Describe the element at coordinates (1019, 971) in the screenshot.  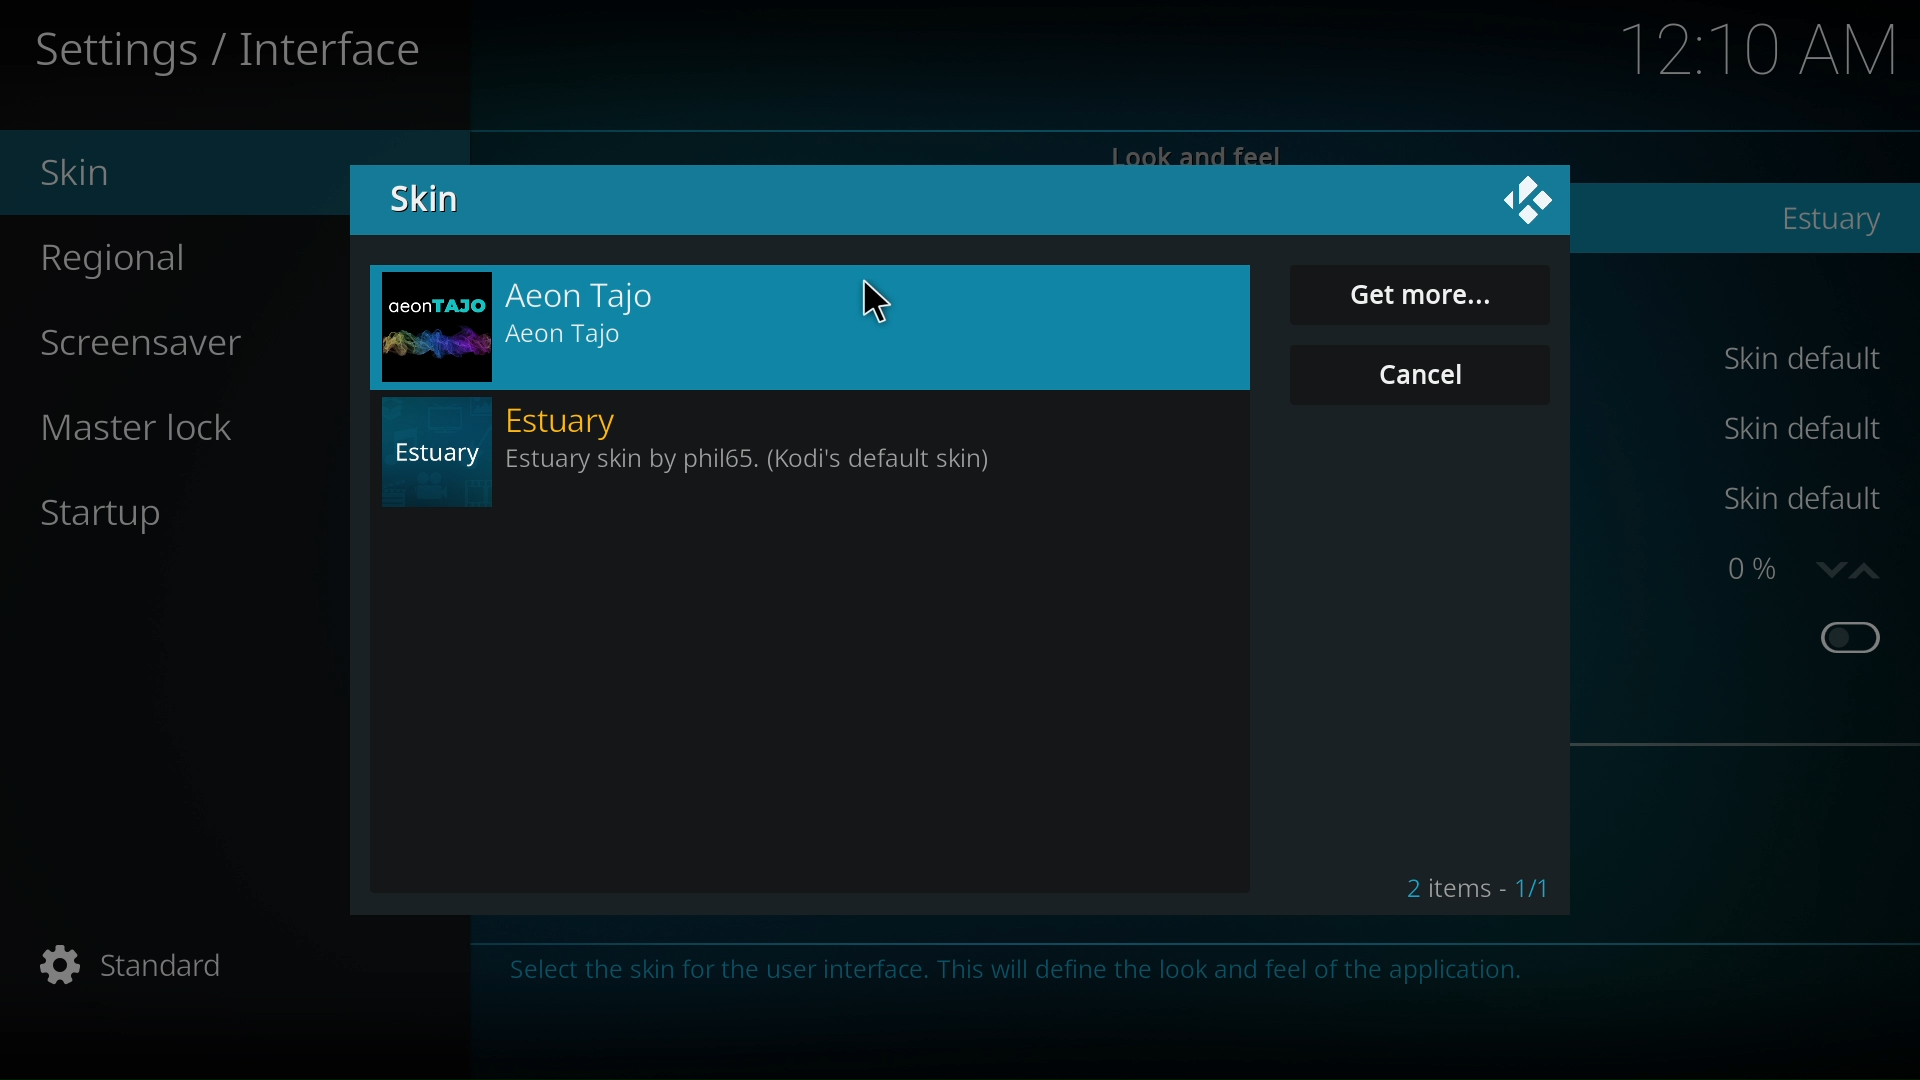
I see `Select the skin for the user interface. This will define the look and feel of the application.` at that location.